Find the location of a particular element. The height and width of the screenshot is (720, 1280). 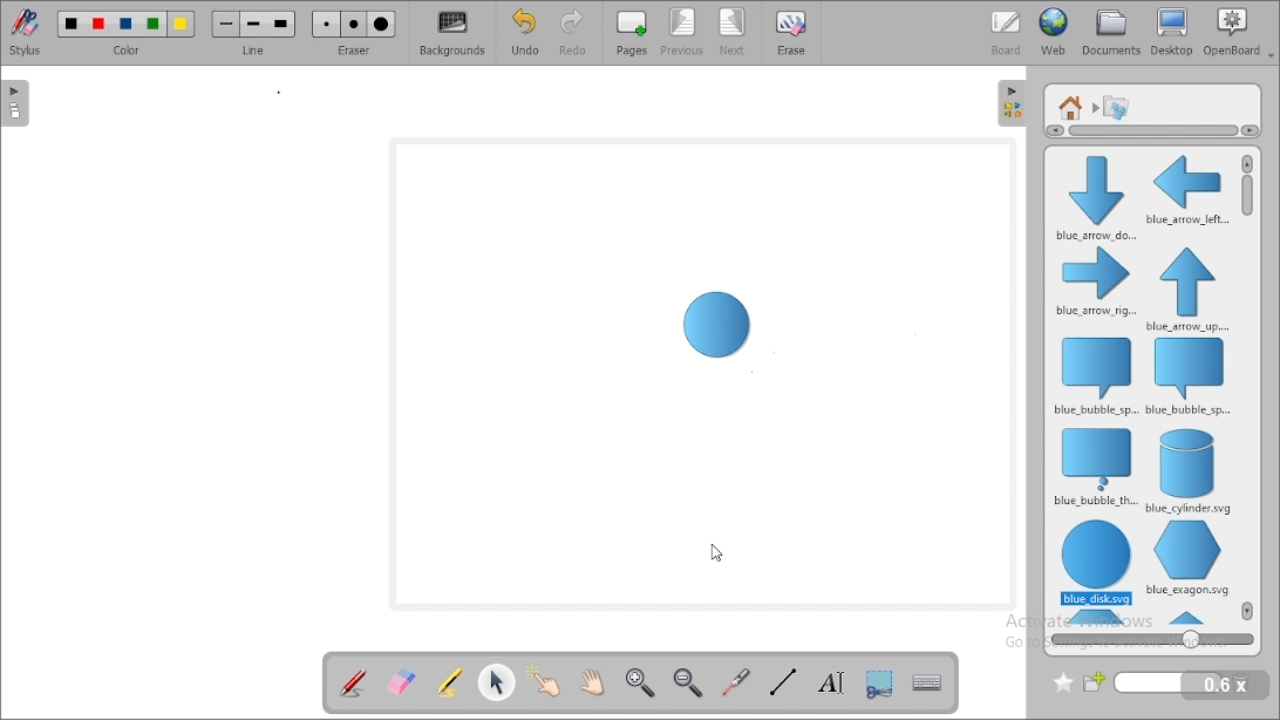

vertical scroll bar is located at coordinates (1248, 387).